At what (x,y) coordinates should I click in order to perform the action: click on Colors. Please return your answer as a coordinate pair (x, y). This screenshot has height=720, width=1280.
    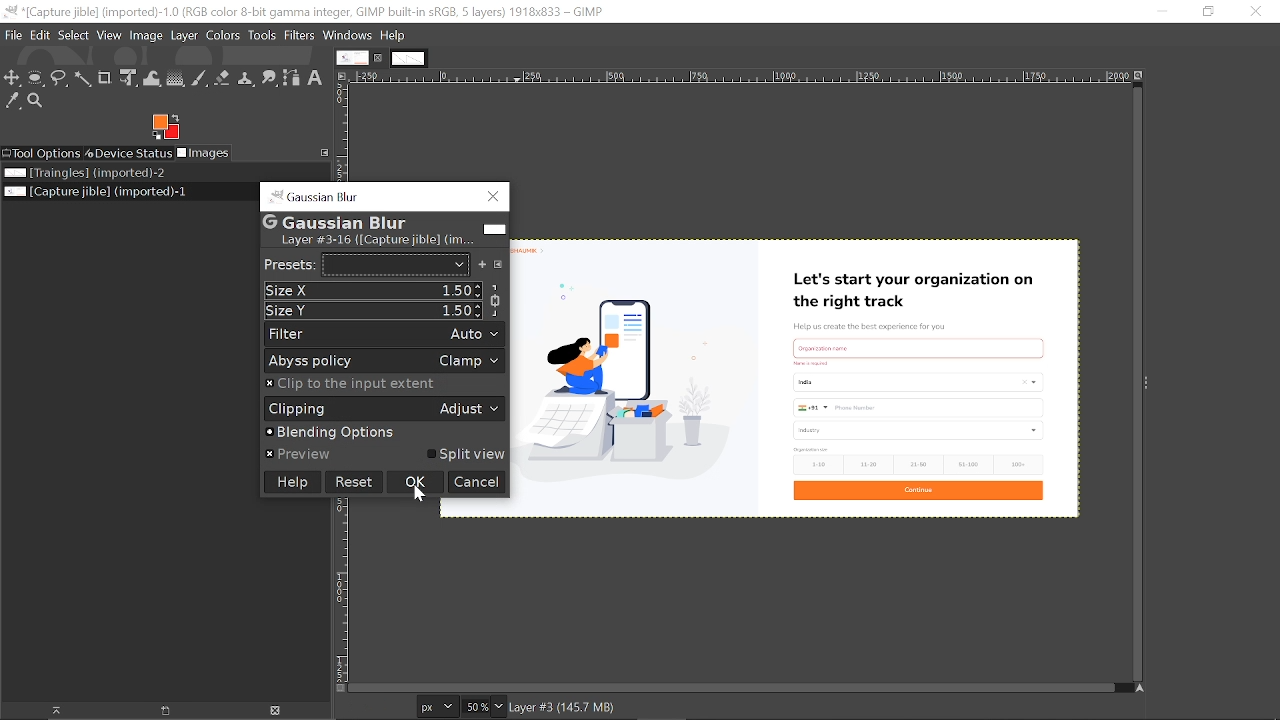
    Looking at the image, I should click on (225, 37).